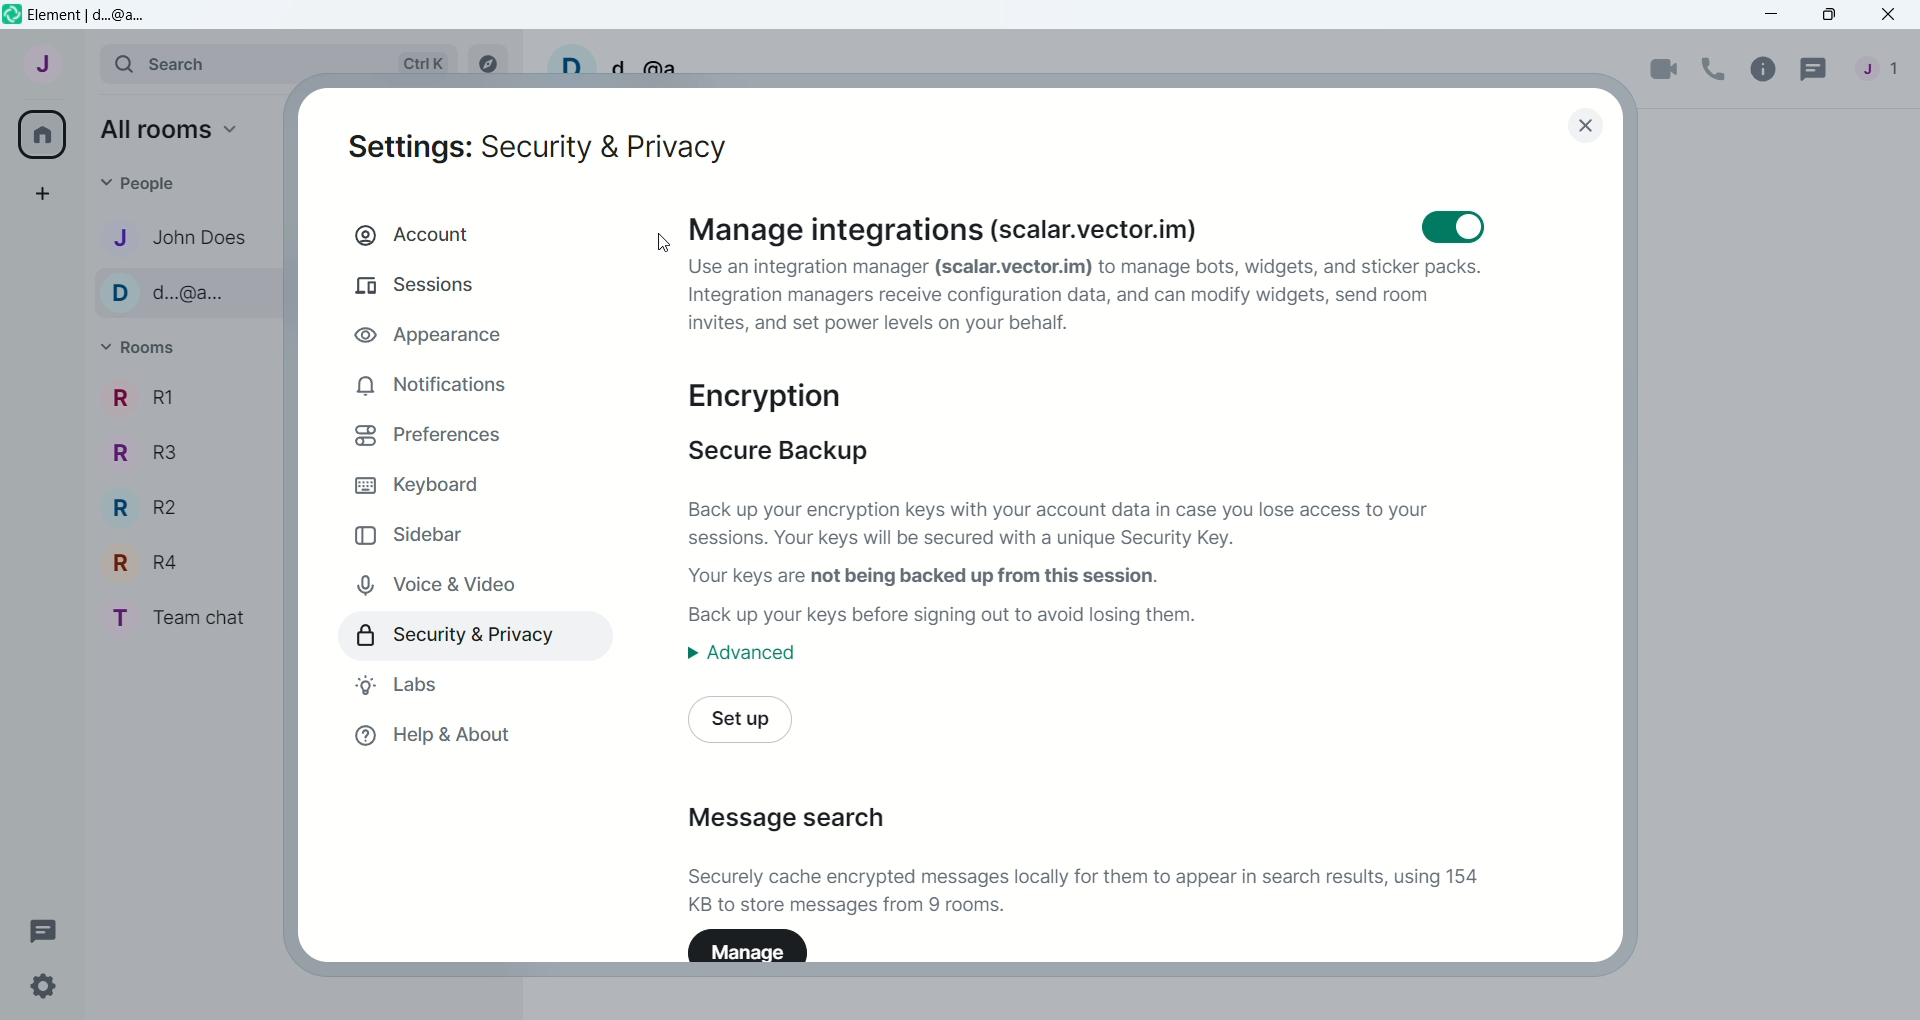 This screenshot has width=1920, height=1020. I want to click on voice & video, so click(445, 584).